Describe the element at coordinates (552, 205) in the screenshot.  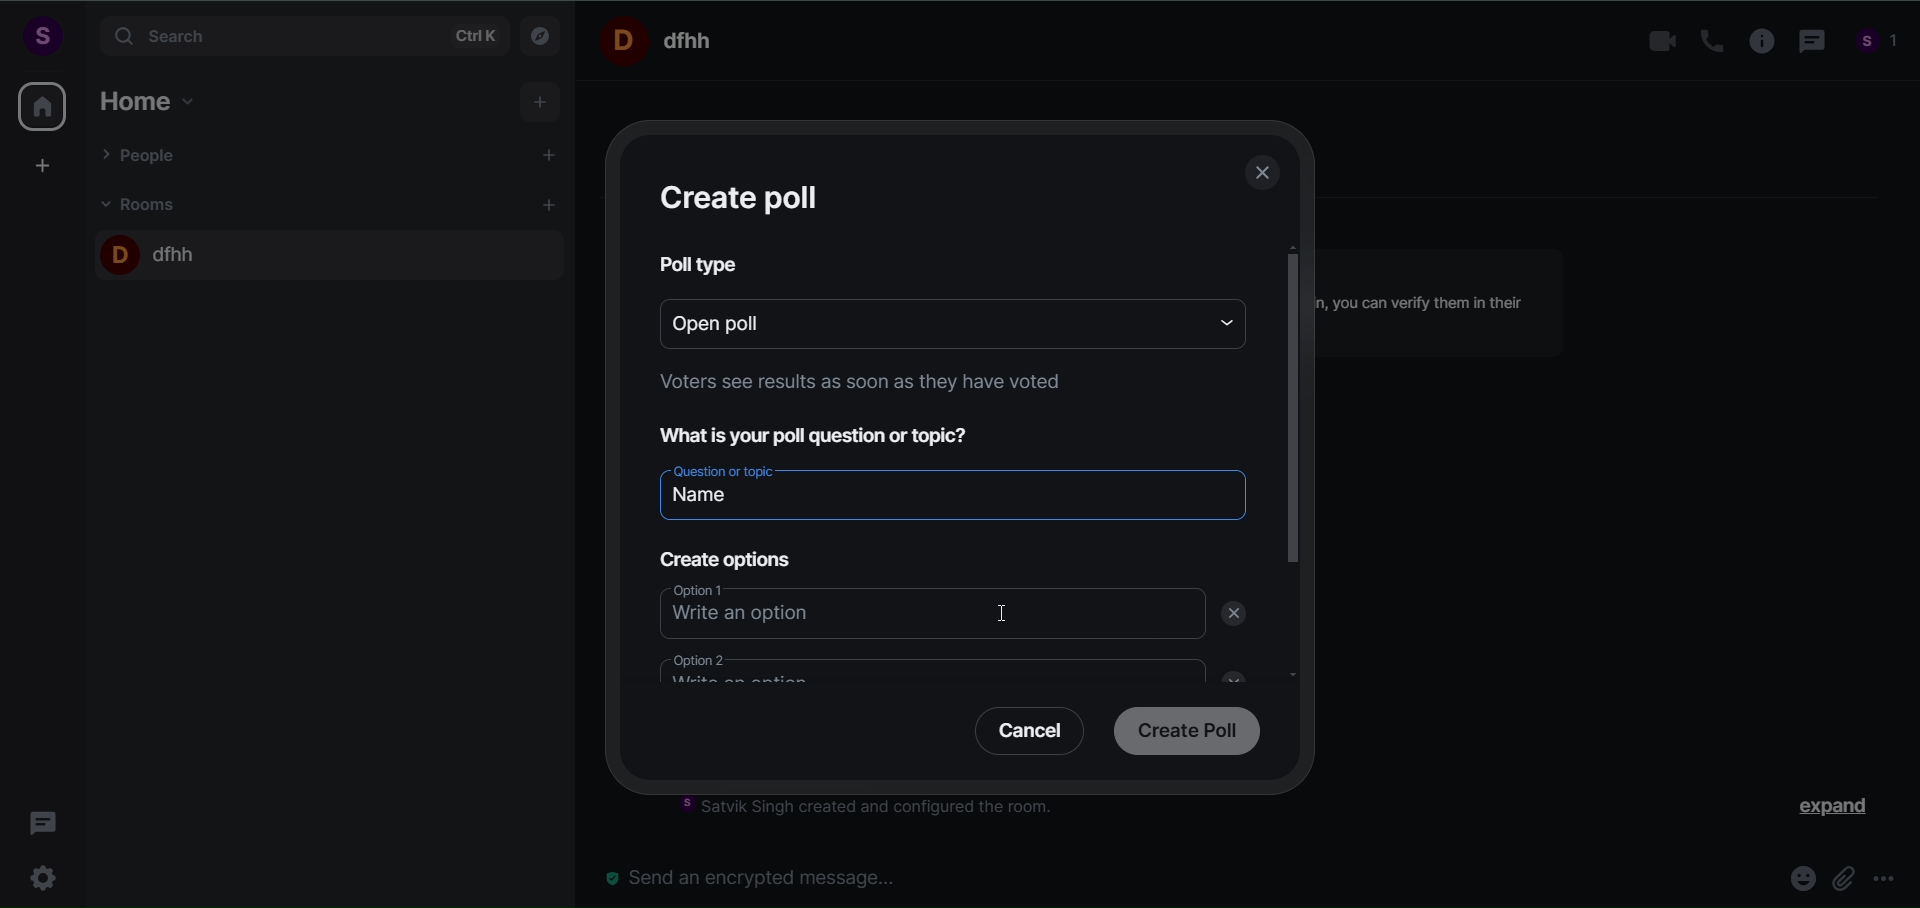
I see `add room` at that location.